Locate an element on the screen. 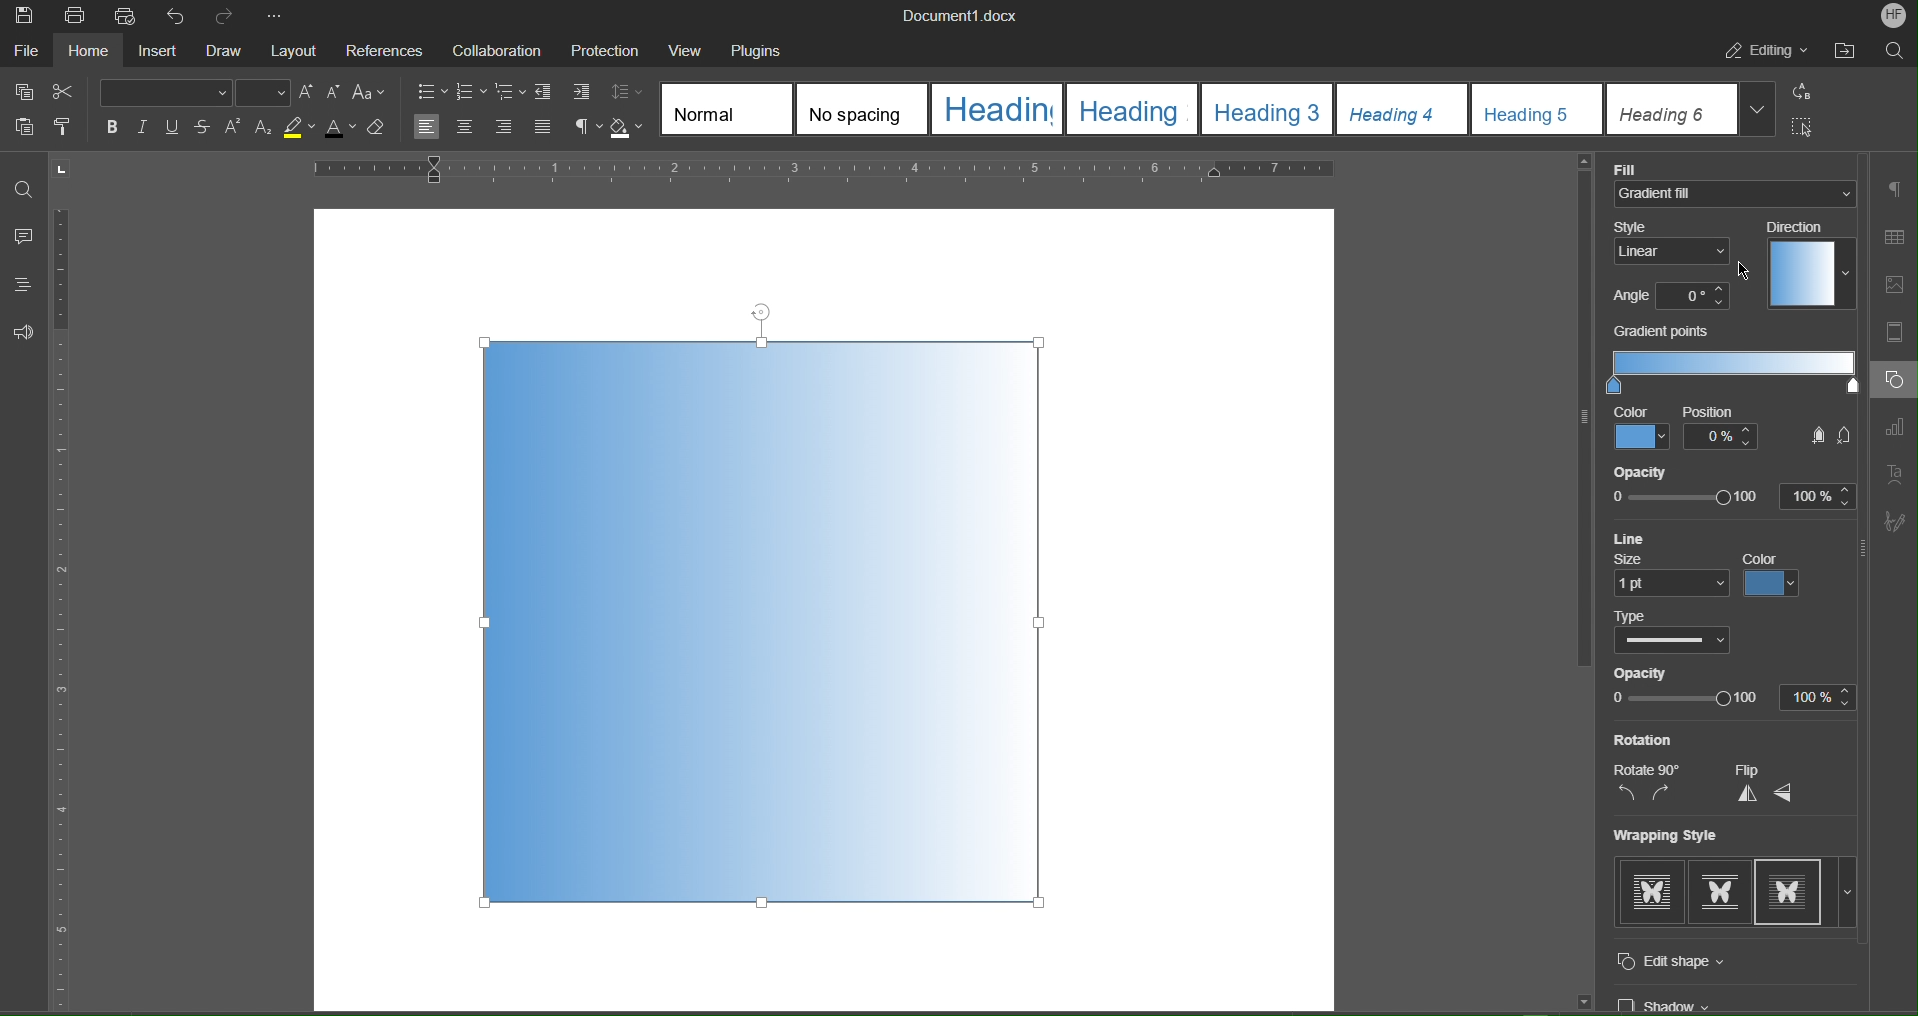 Image resolution: width=1918 pixels, height=1016 pixels. Size is located at coordinates (1645, 558).